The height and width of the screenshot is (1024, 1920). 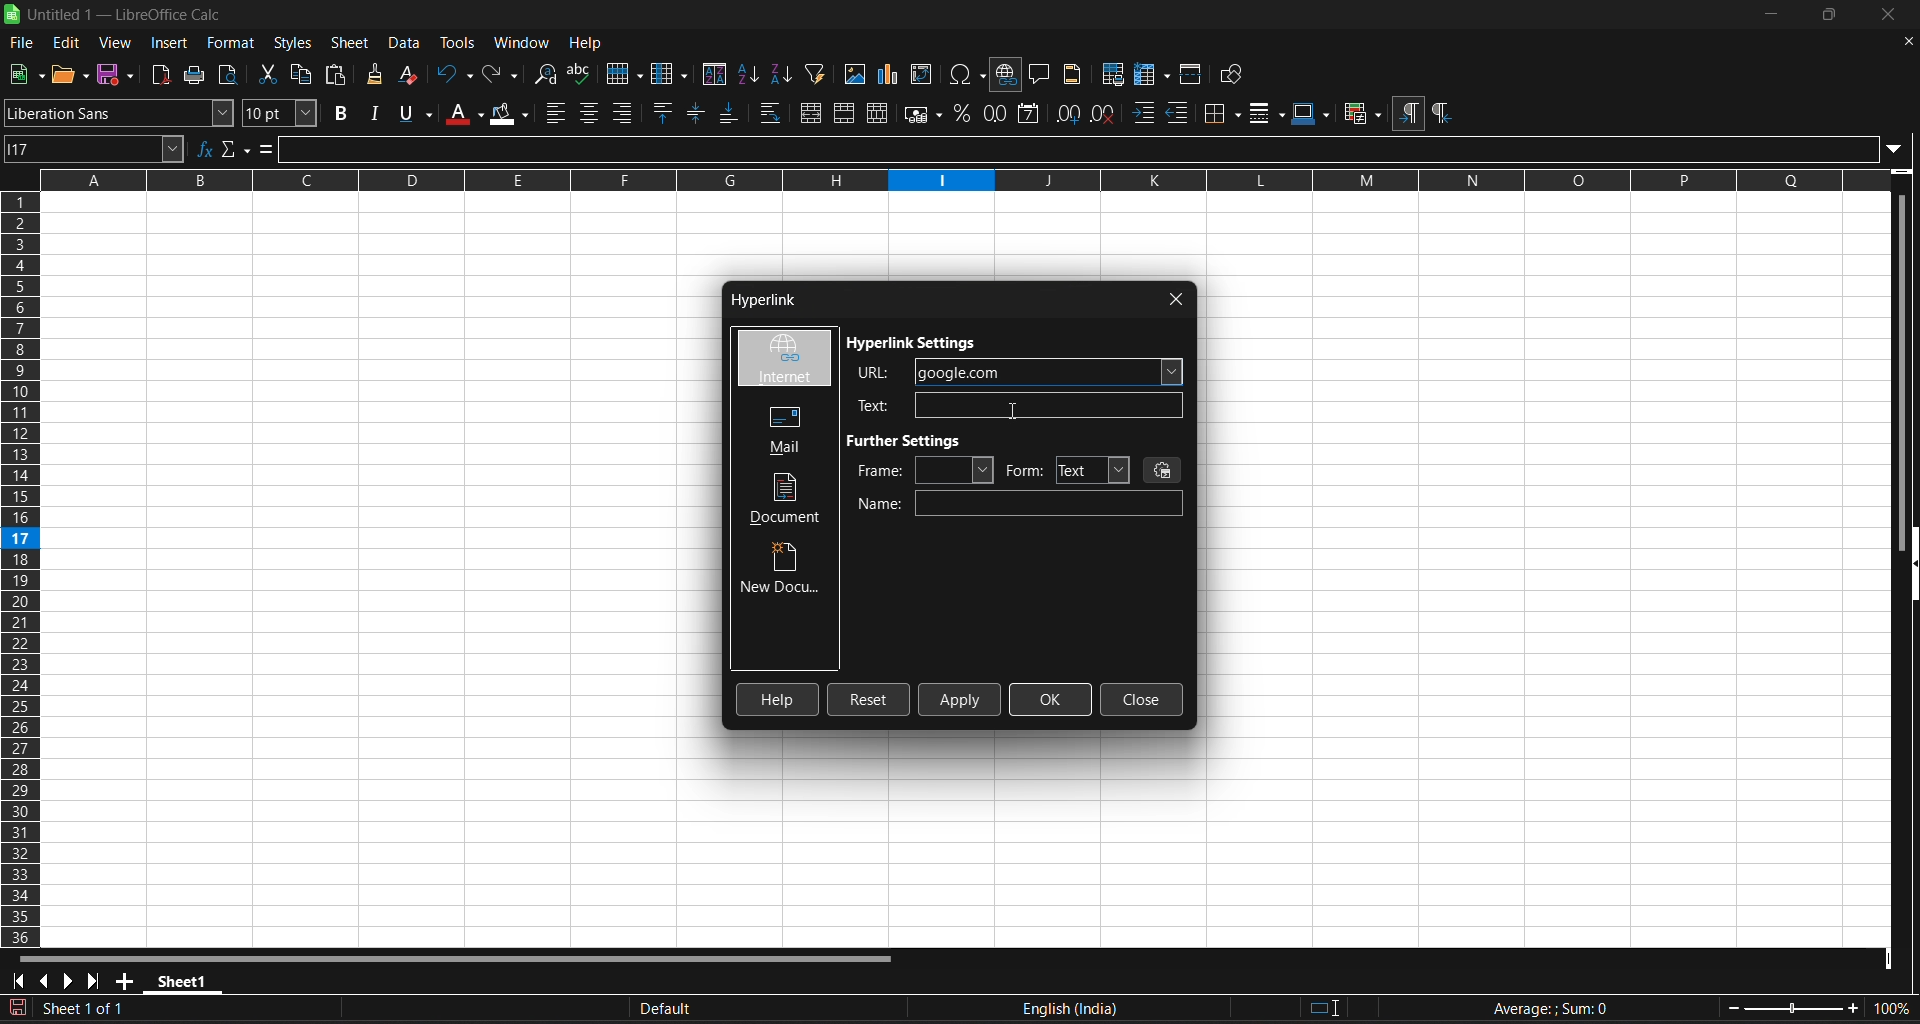 I want to click on columns, so click(x=22, y=570).